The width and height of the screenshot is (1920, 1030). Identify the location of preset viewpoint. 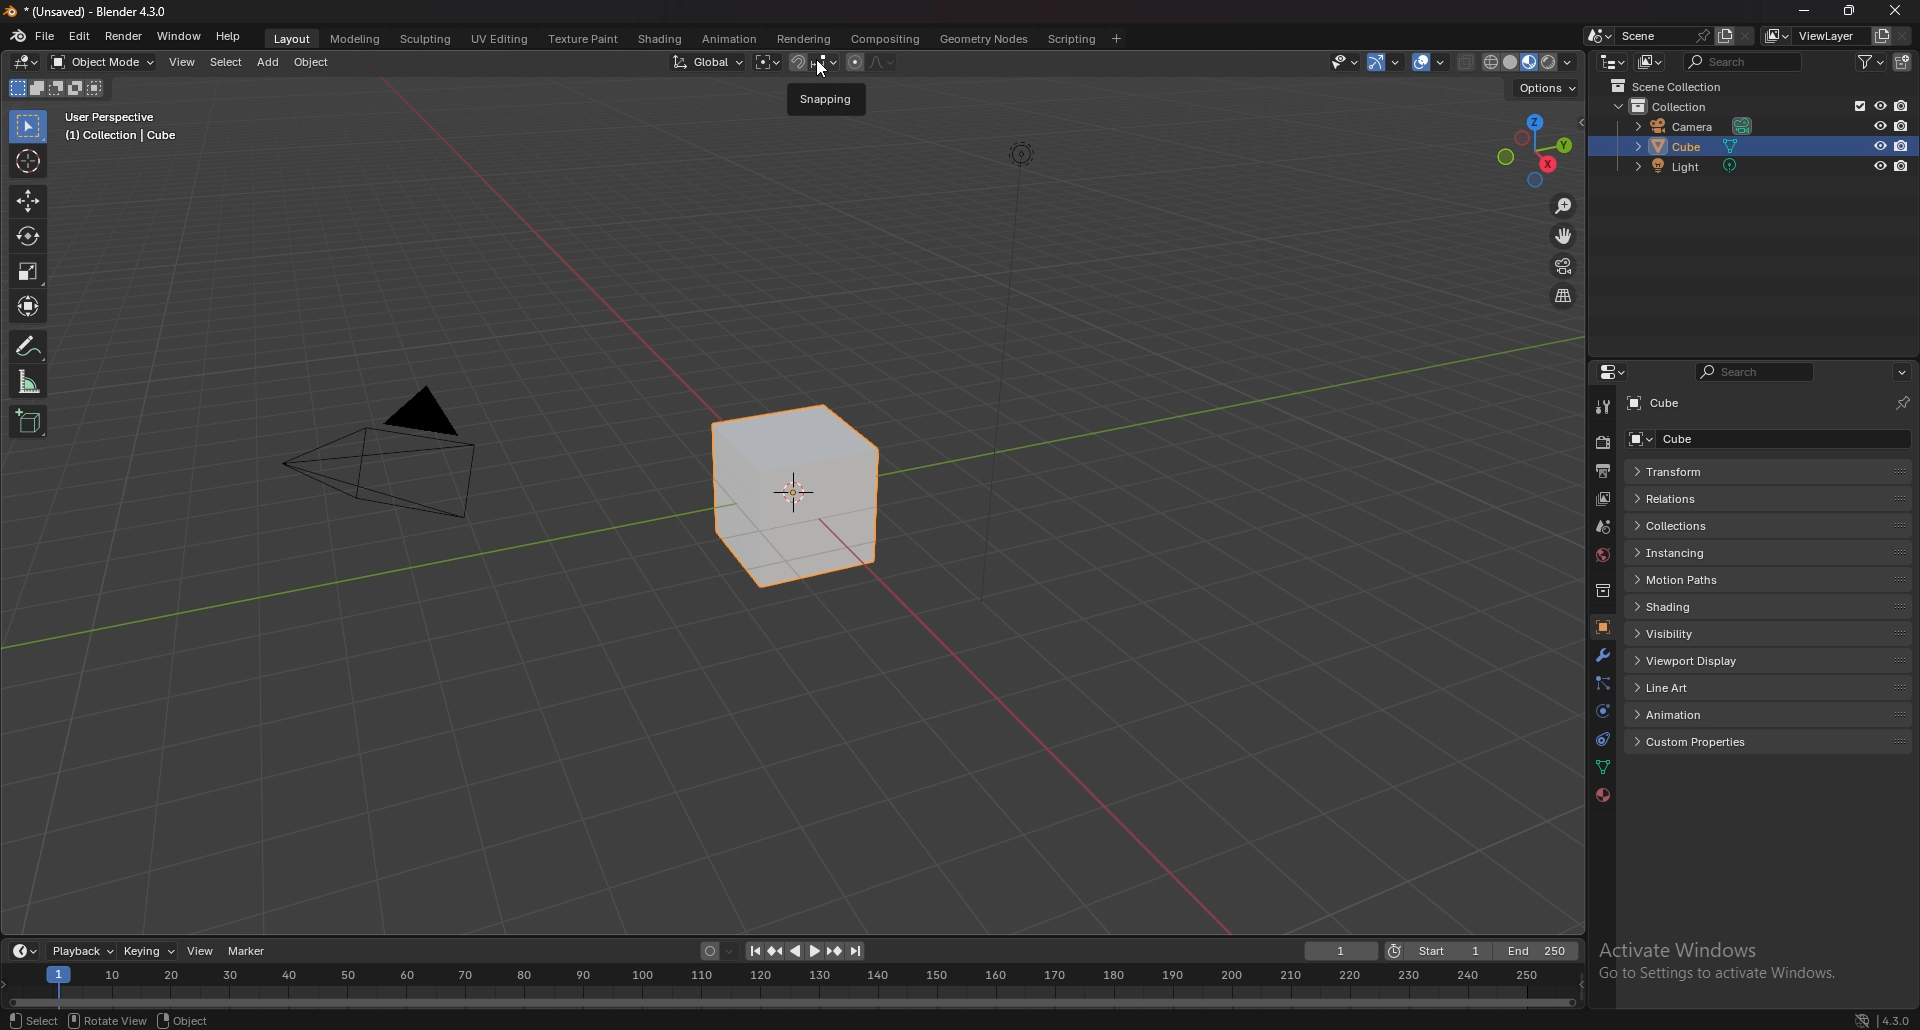
(1535, 151).